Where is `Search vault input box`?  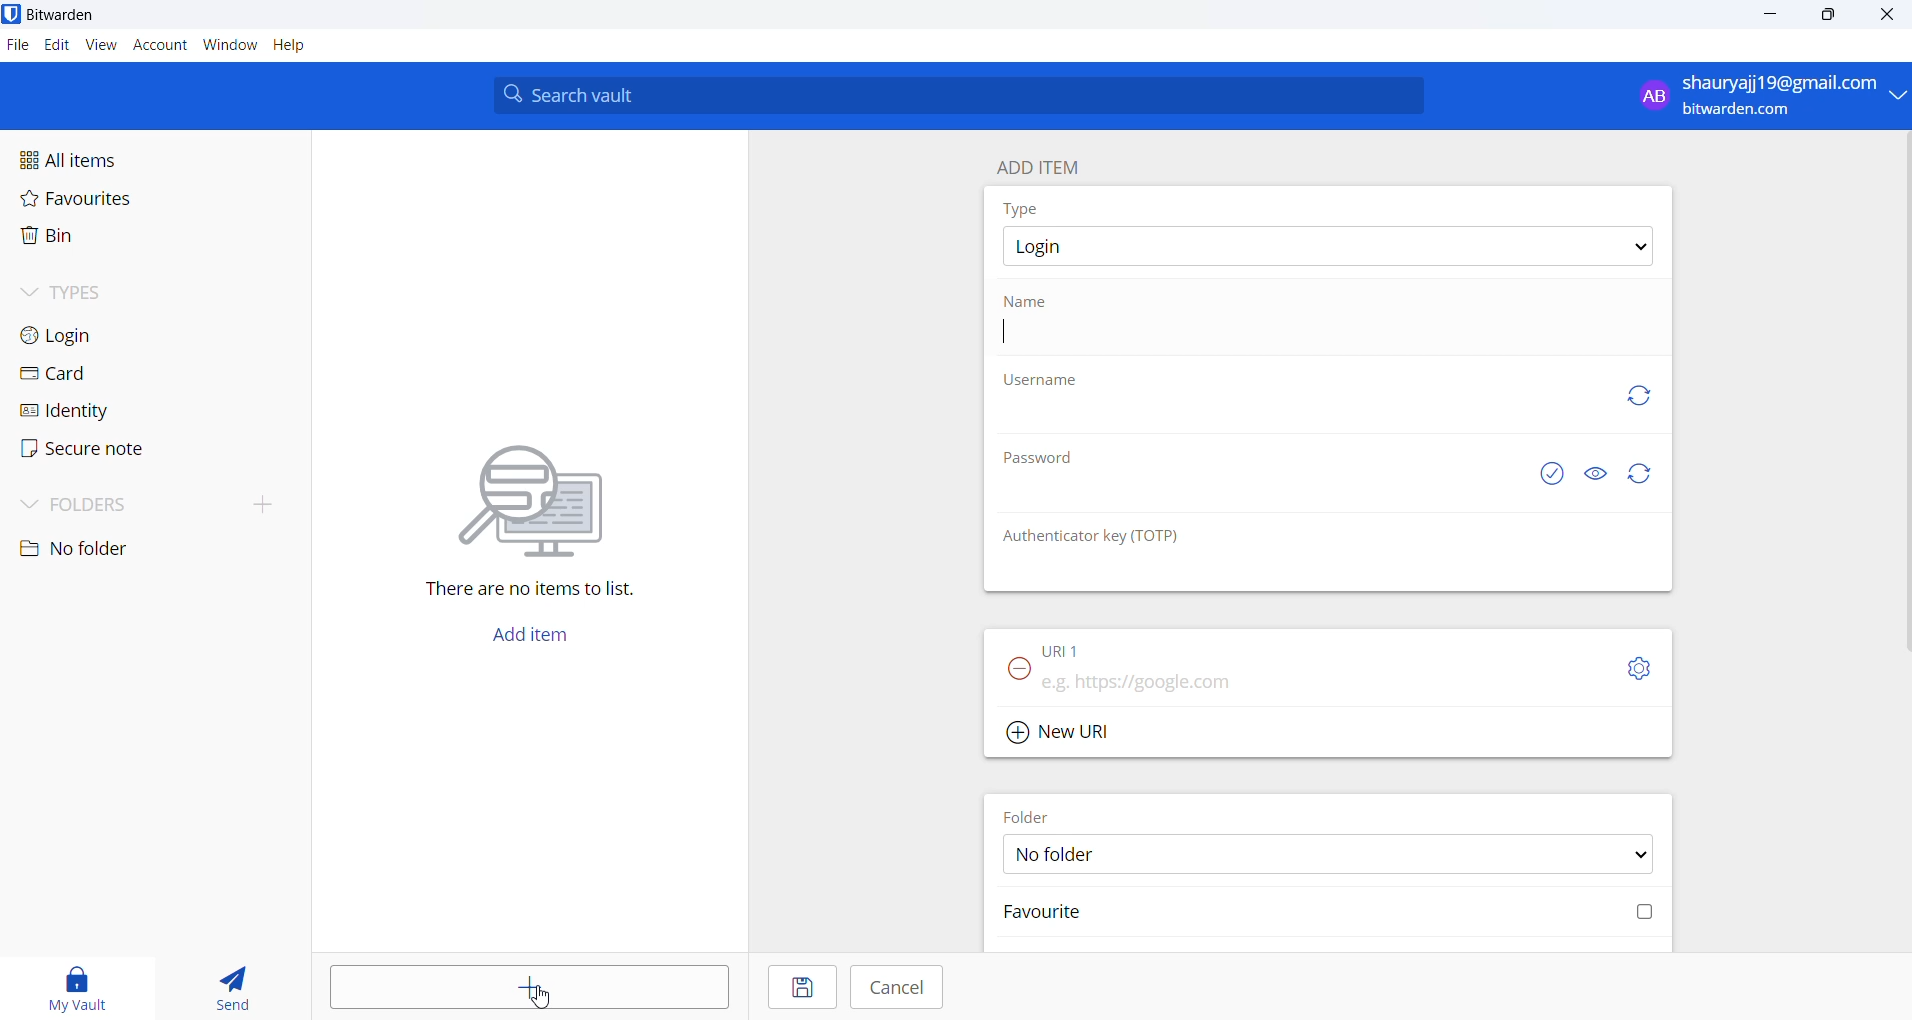
Search vault input box is located at coordinates (952, 95).